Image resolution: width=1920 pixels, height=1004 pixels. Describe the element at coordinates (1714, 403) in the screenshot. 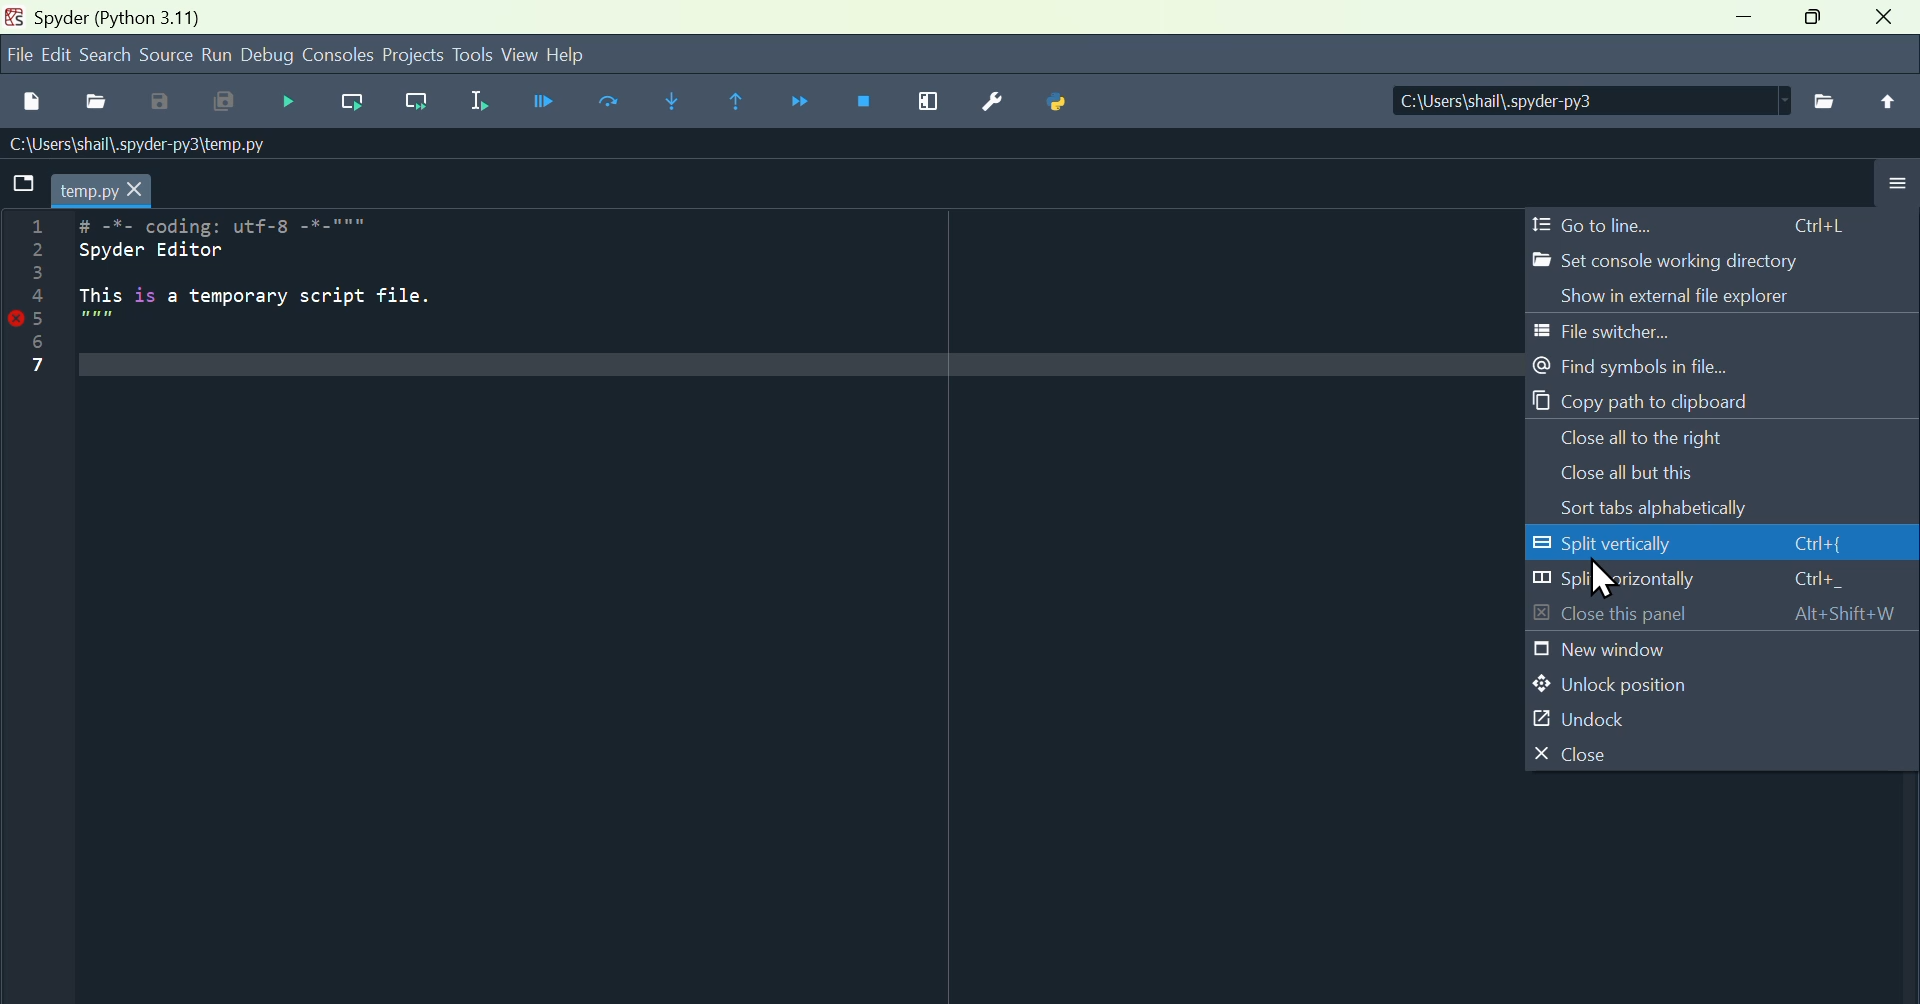

I see `Copy path to clipboard` at that location.